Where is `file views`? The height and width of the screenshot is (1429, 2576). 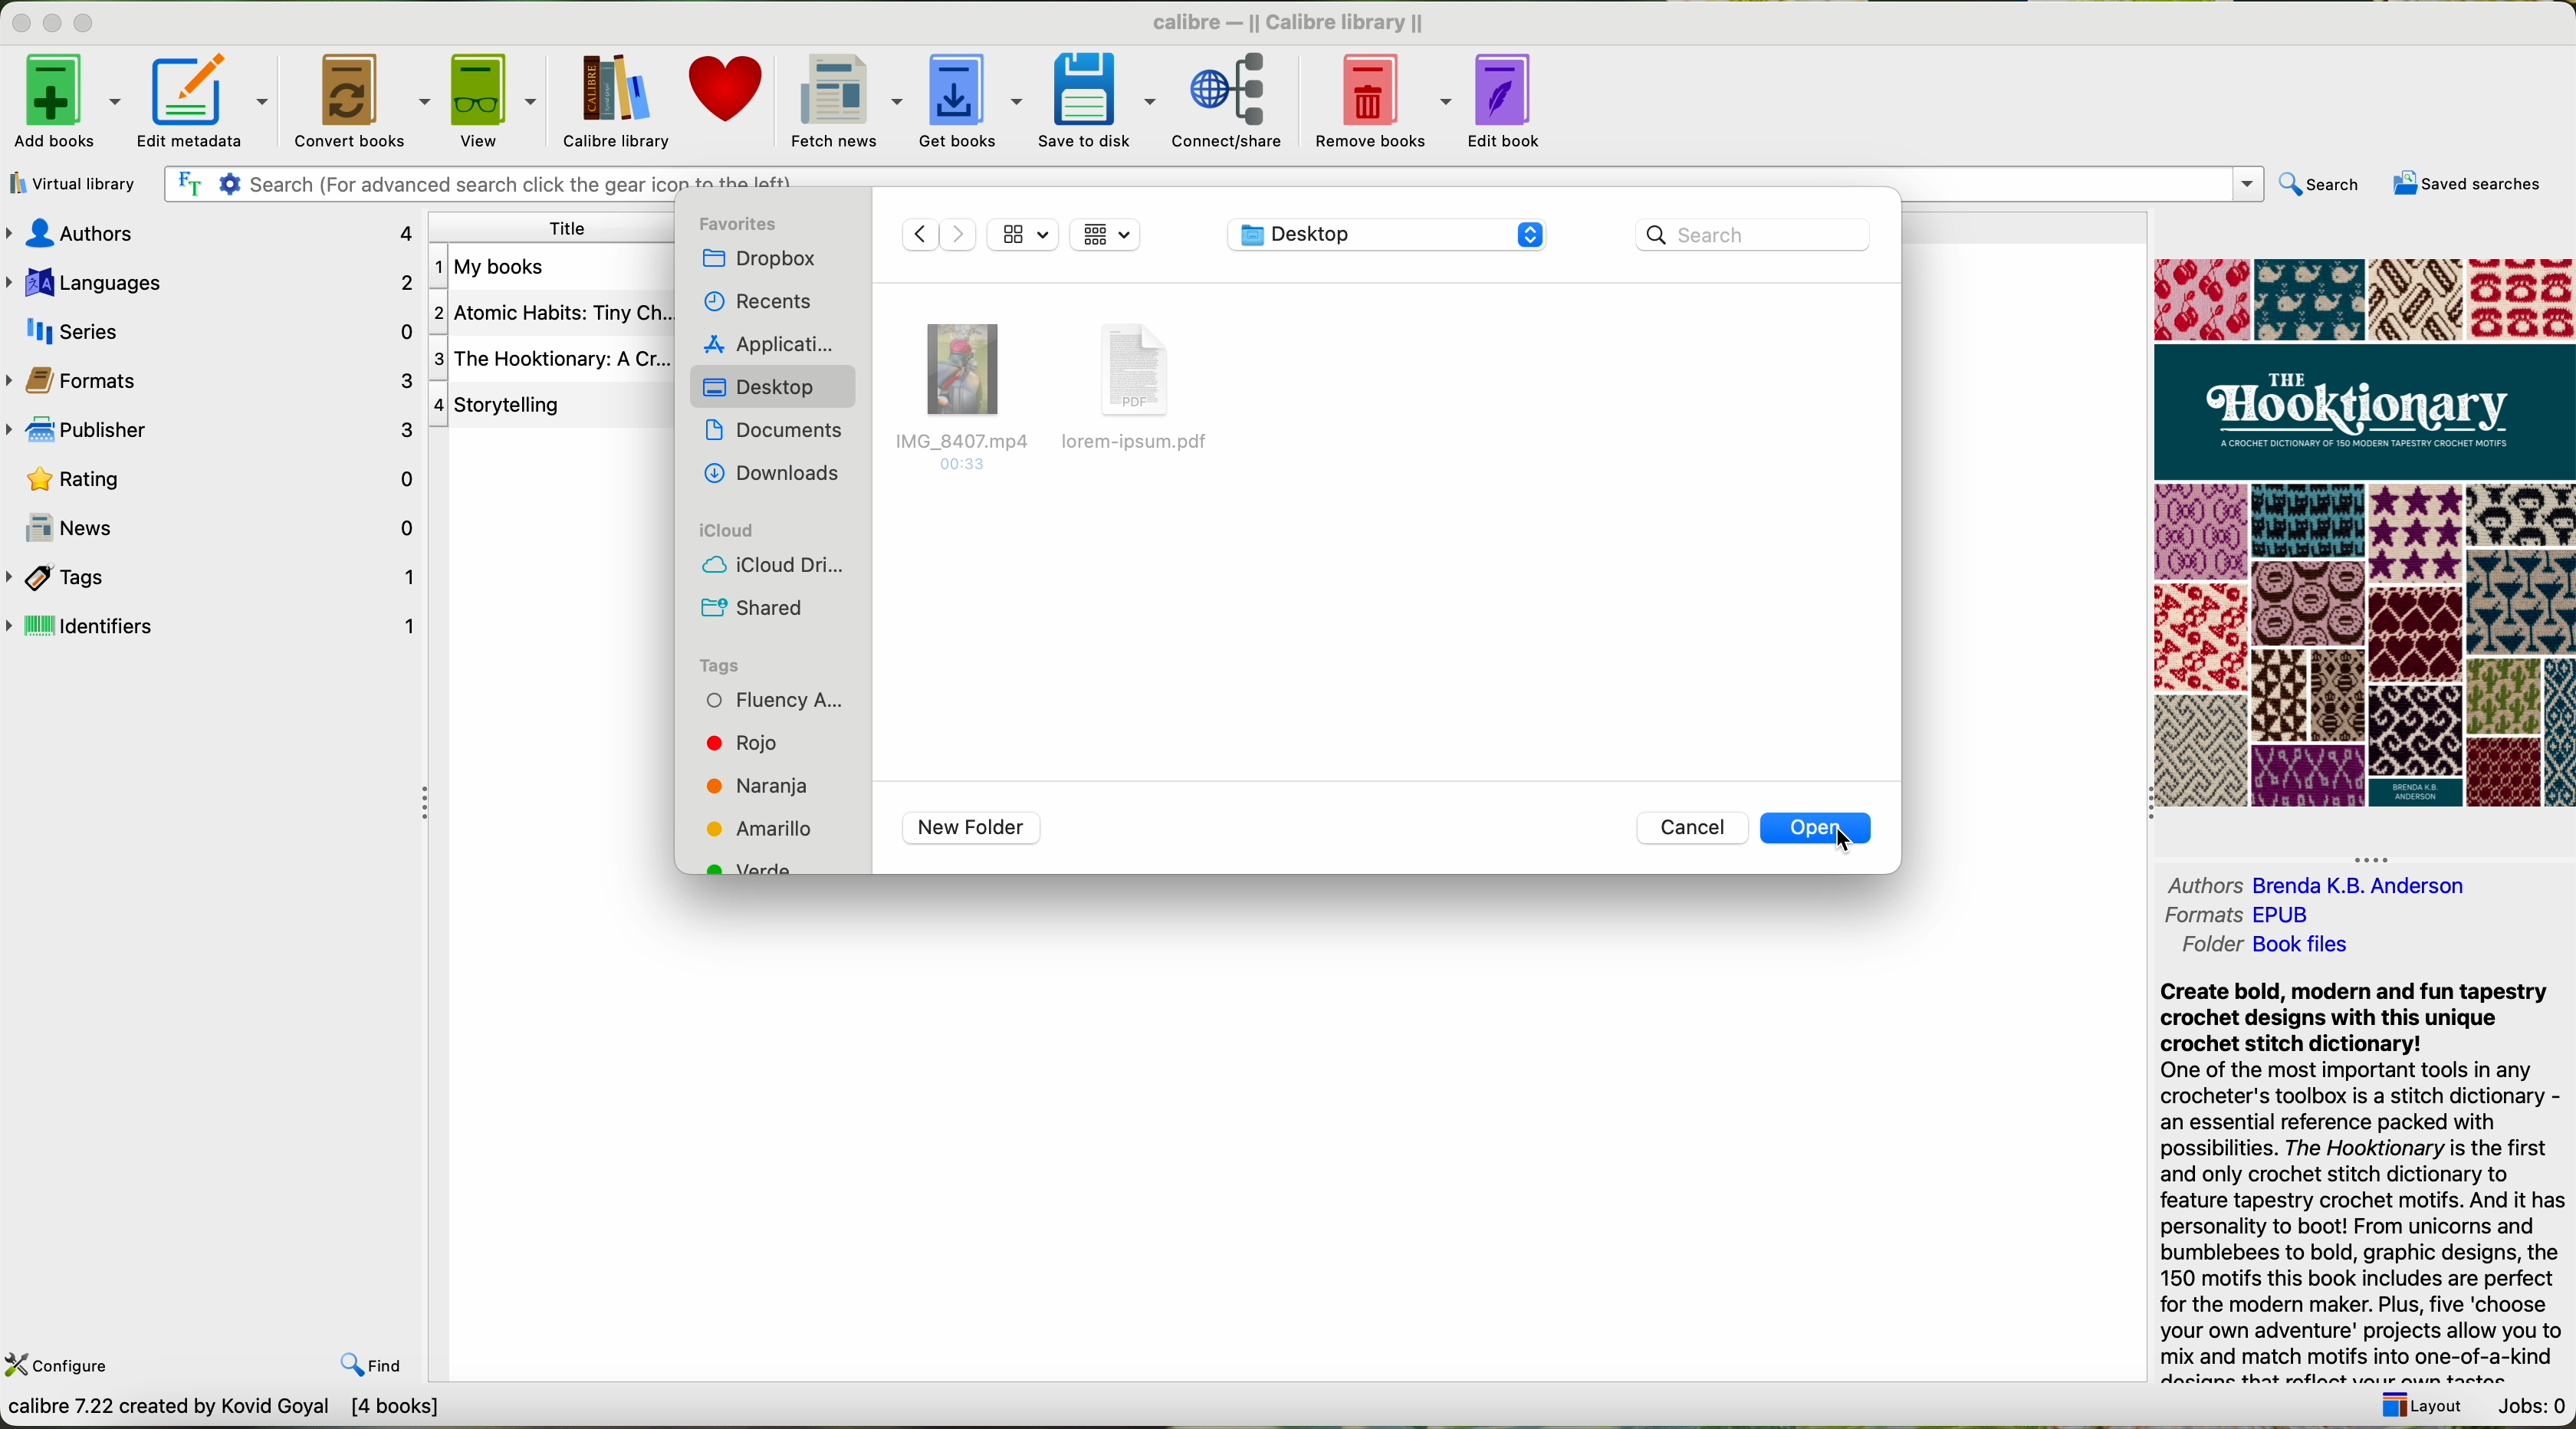
file views is located at coordinates (1103, 236).